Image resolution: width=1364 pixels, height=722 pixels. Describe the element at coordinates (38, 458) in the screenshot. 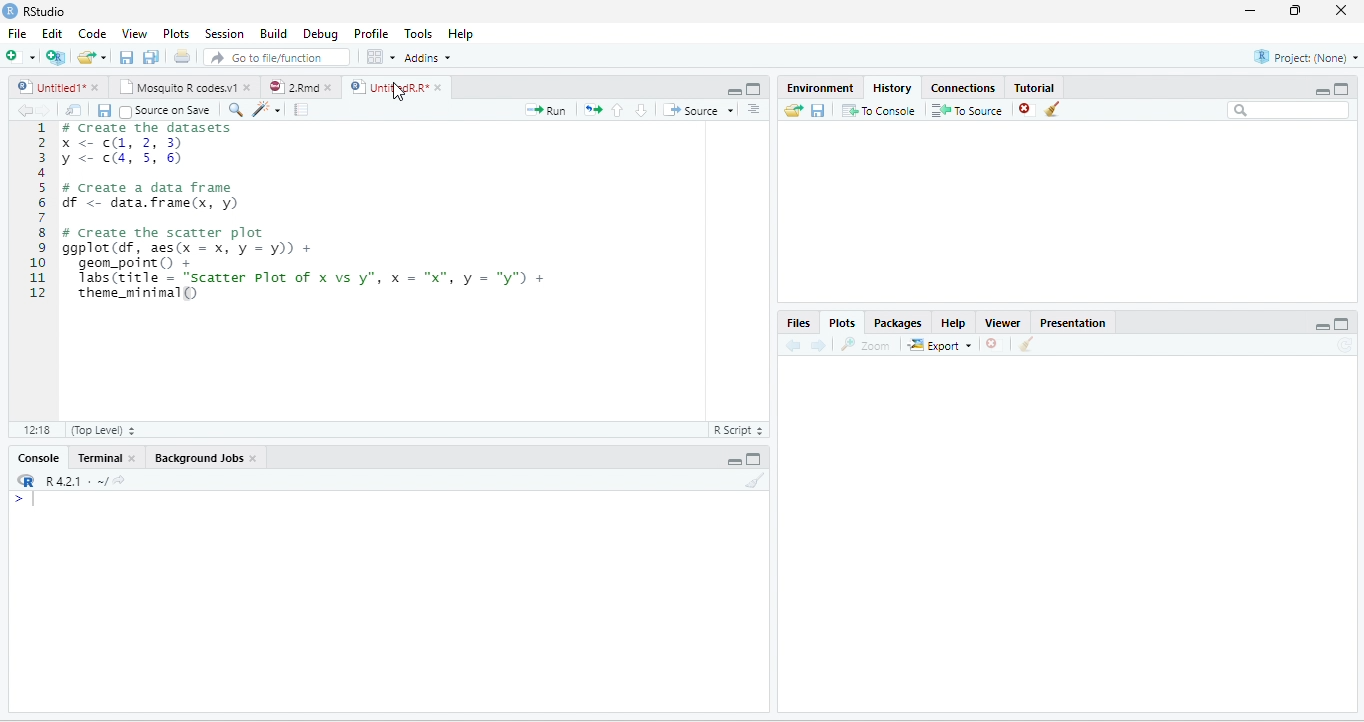

I see `Console` at that location.